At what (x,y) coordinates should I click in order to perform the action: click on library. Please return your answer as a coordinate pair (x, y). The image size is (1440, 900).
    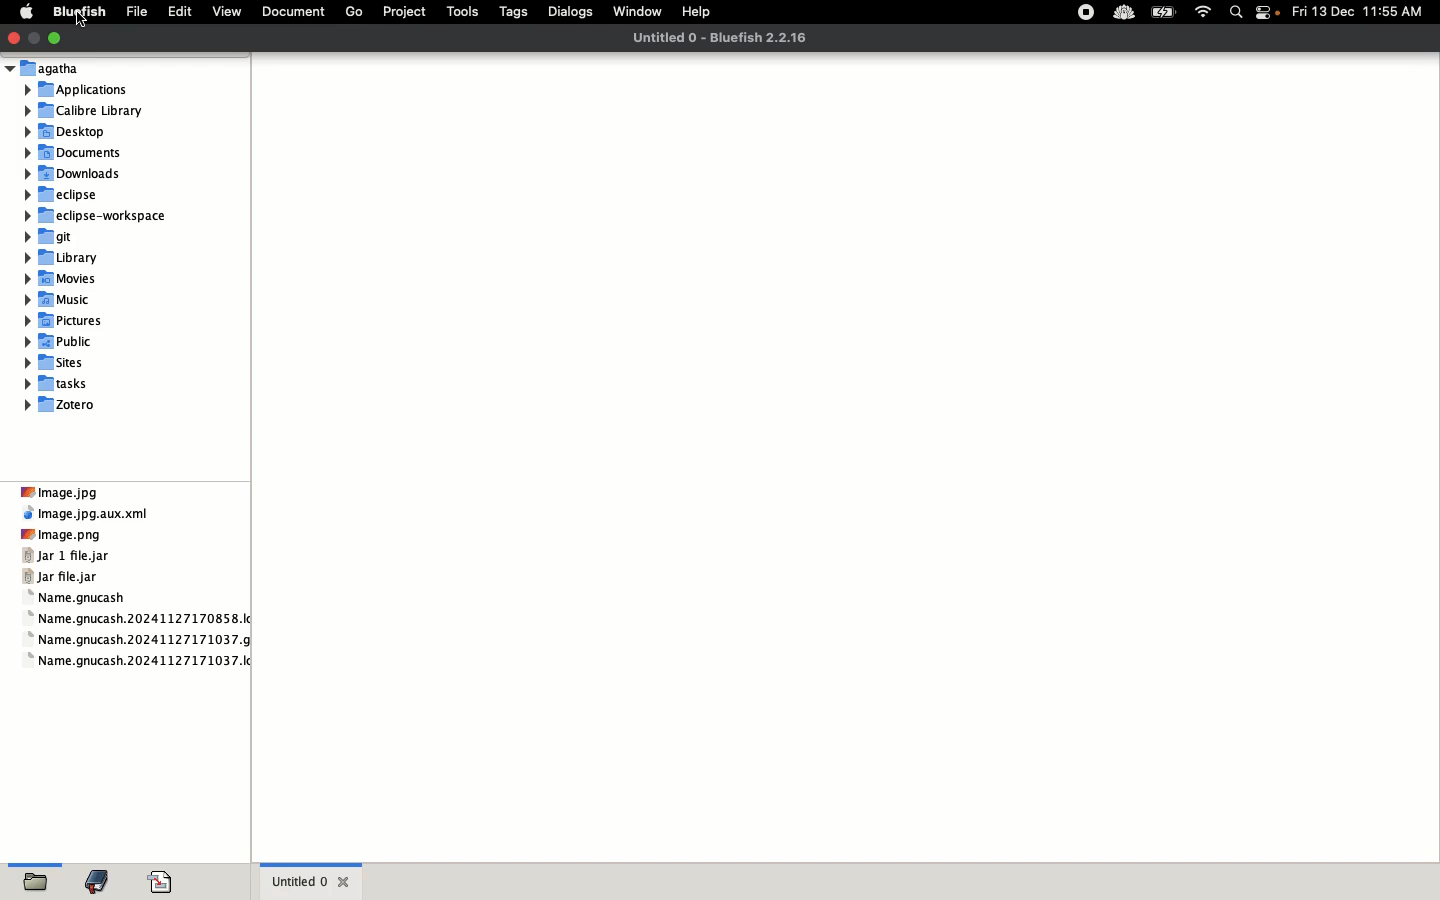
    Looking at the image, I should click on (85, 109).